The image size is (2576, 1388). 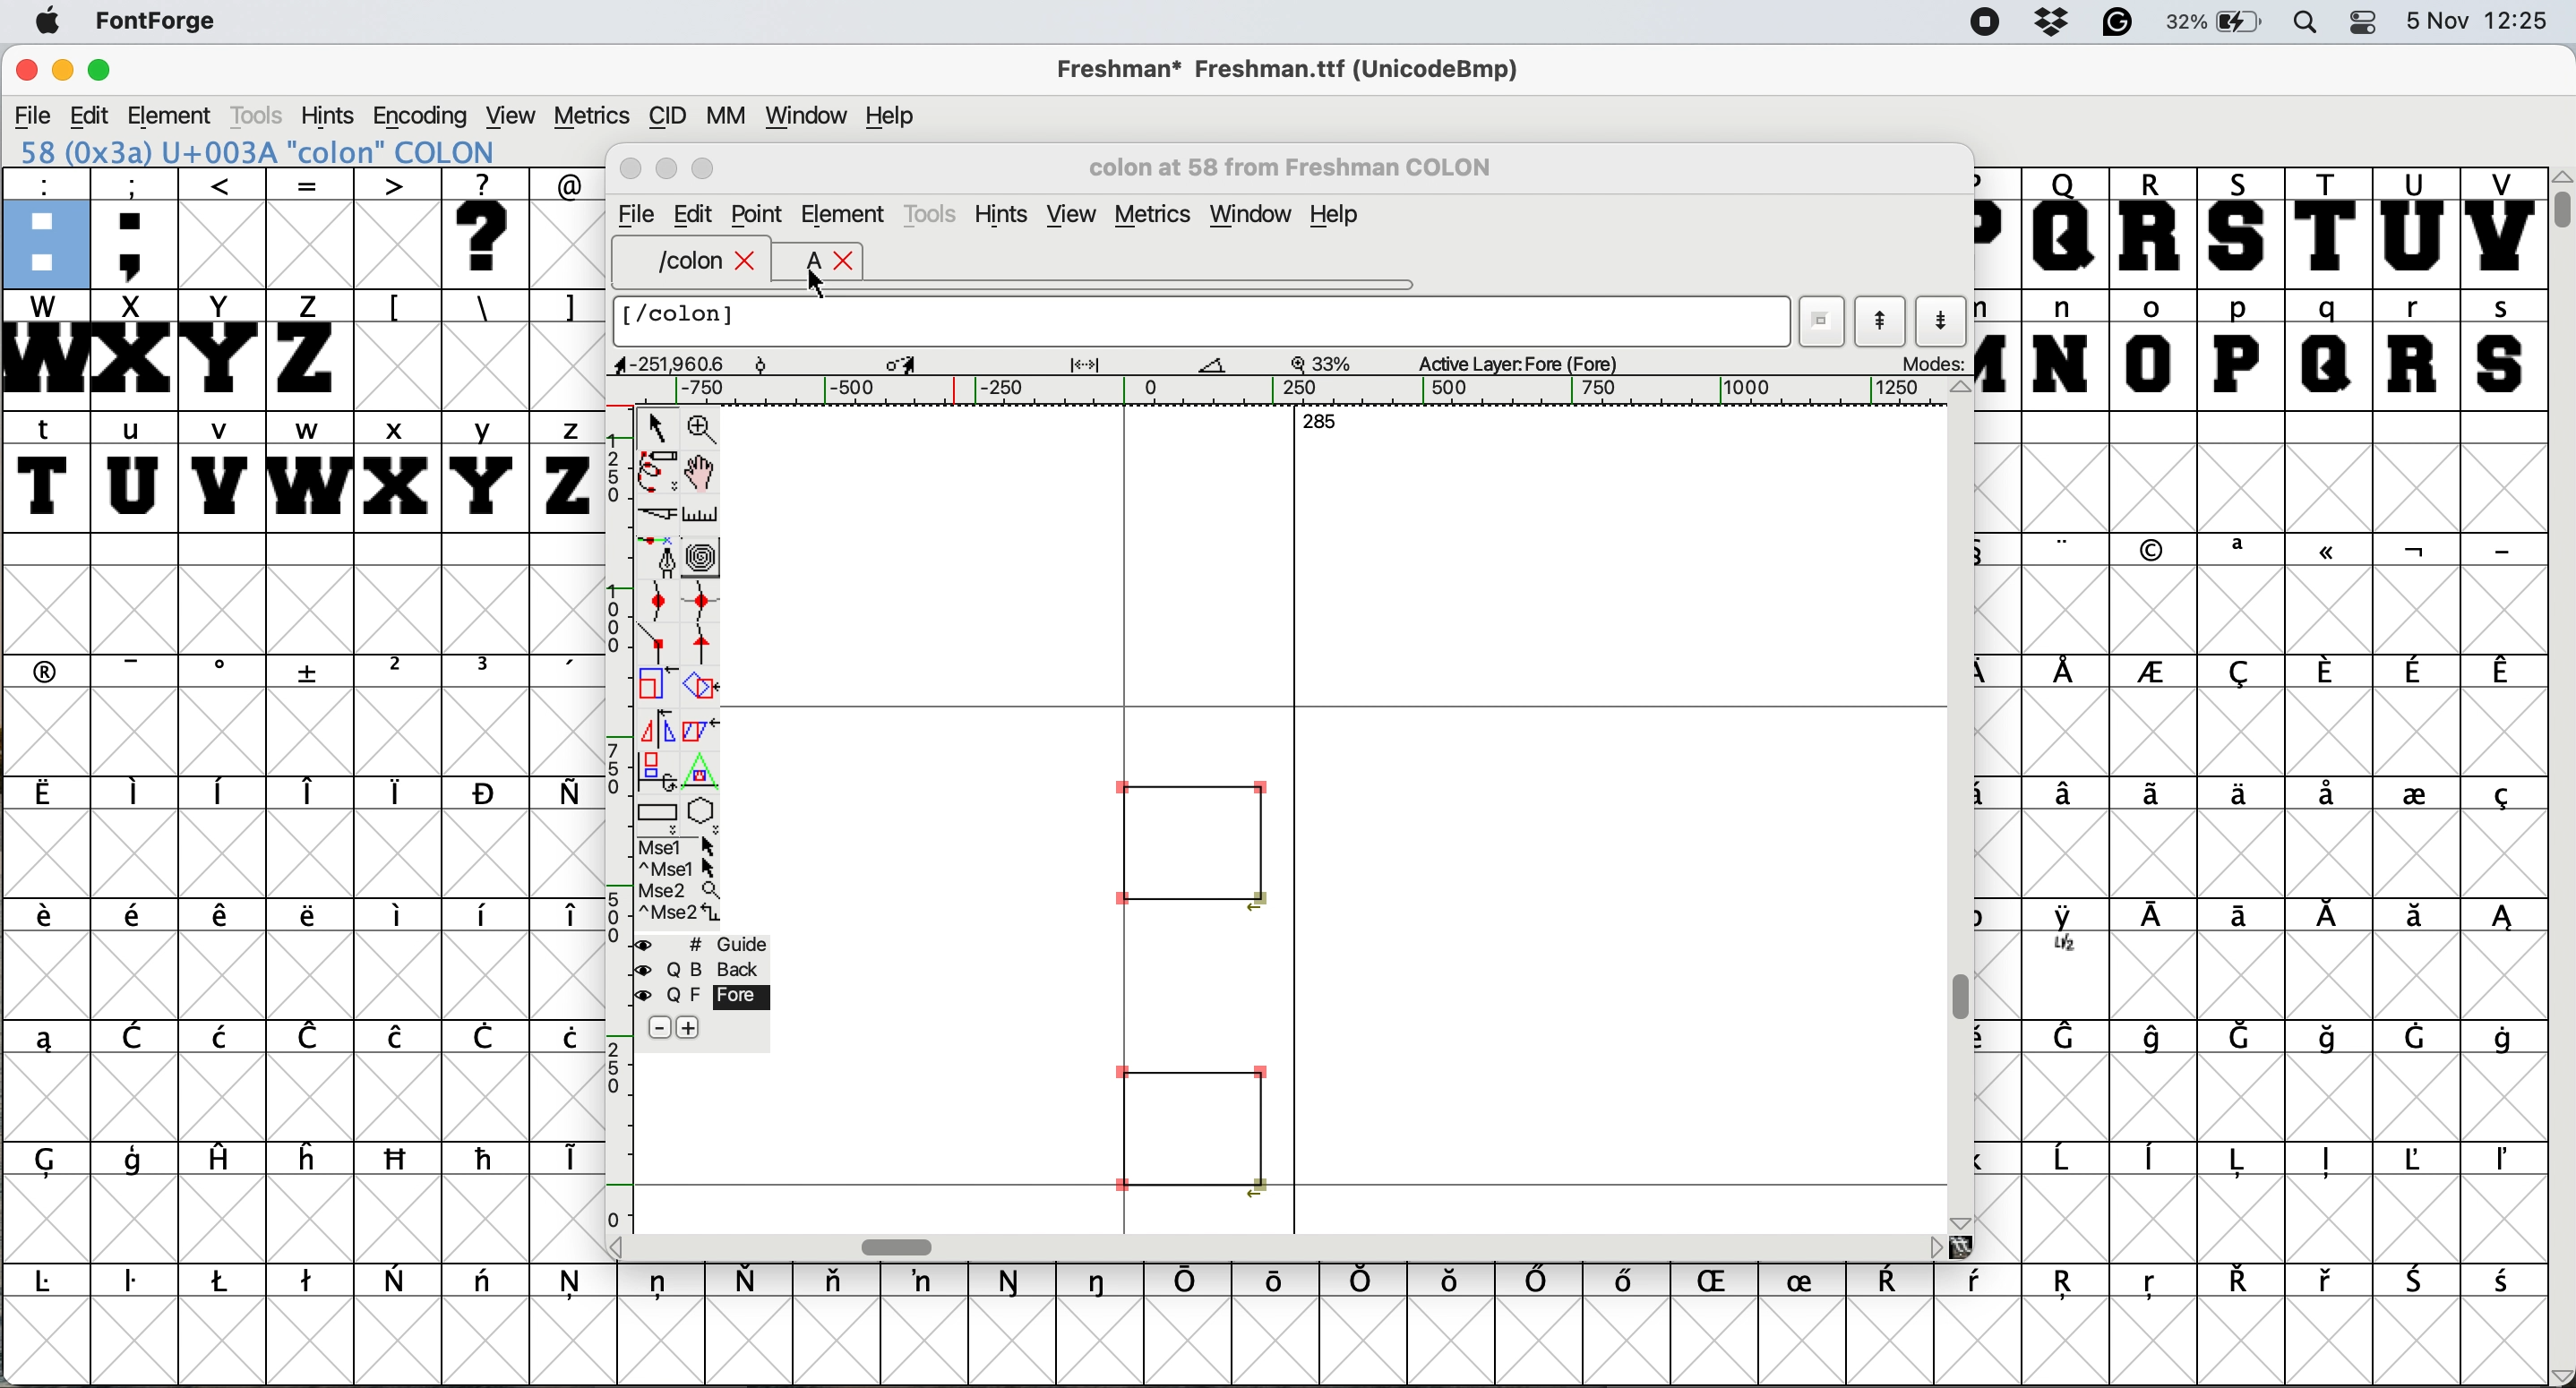 What do you see at coordinates (1002, 213) in the screenshot?
I see `hints` at bounding box center [1002, 213].